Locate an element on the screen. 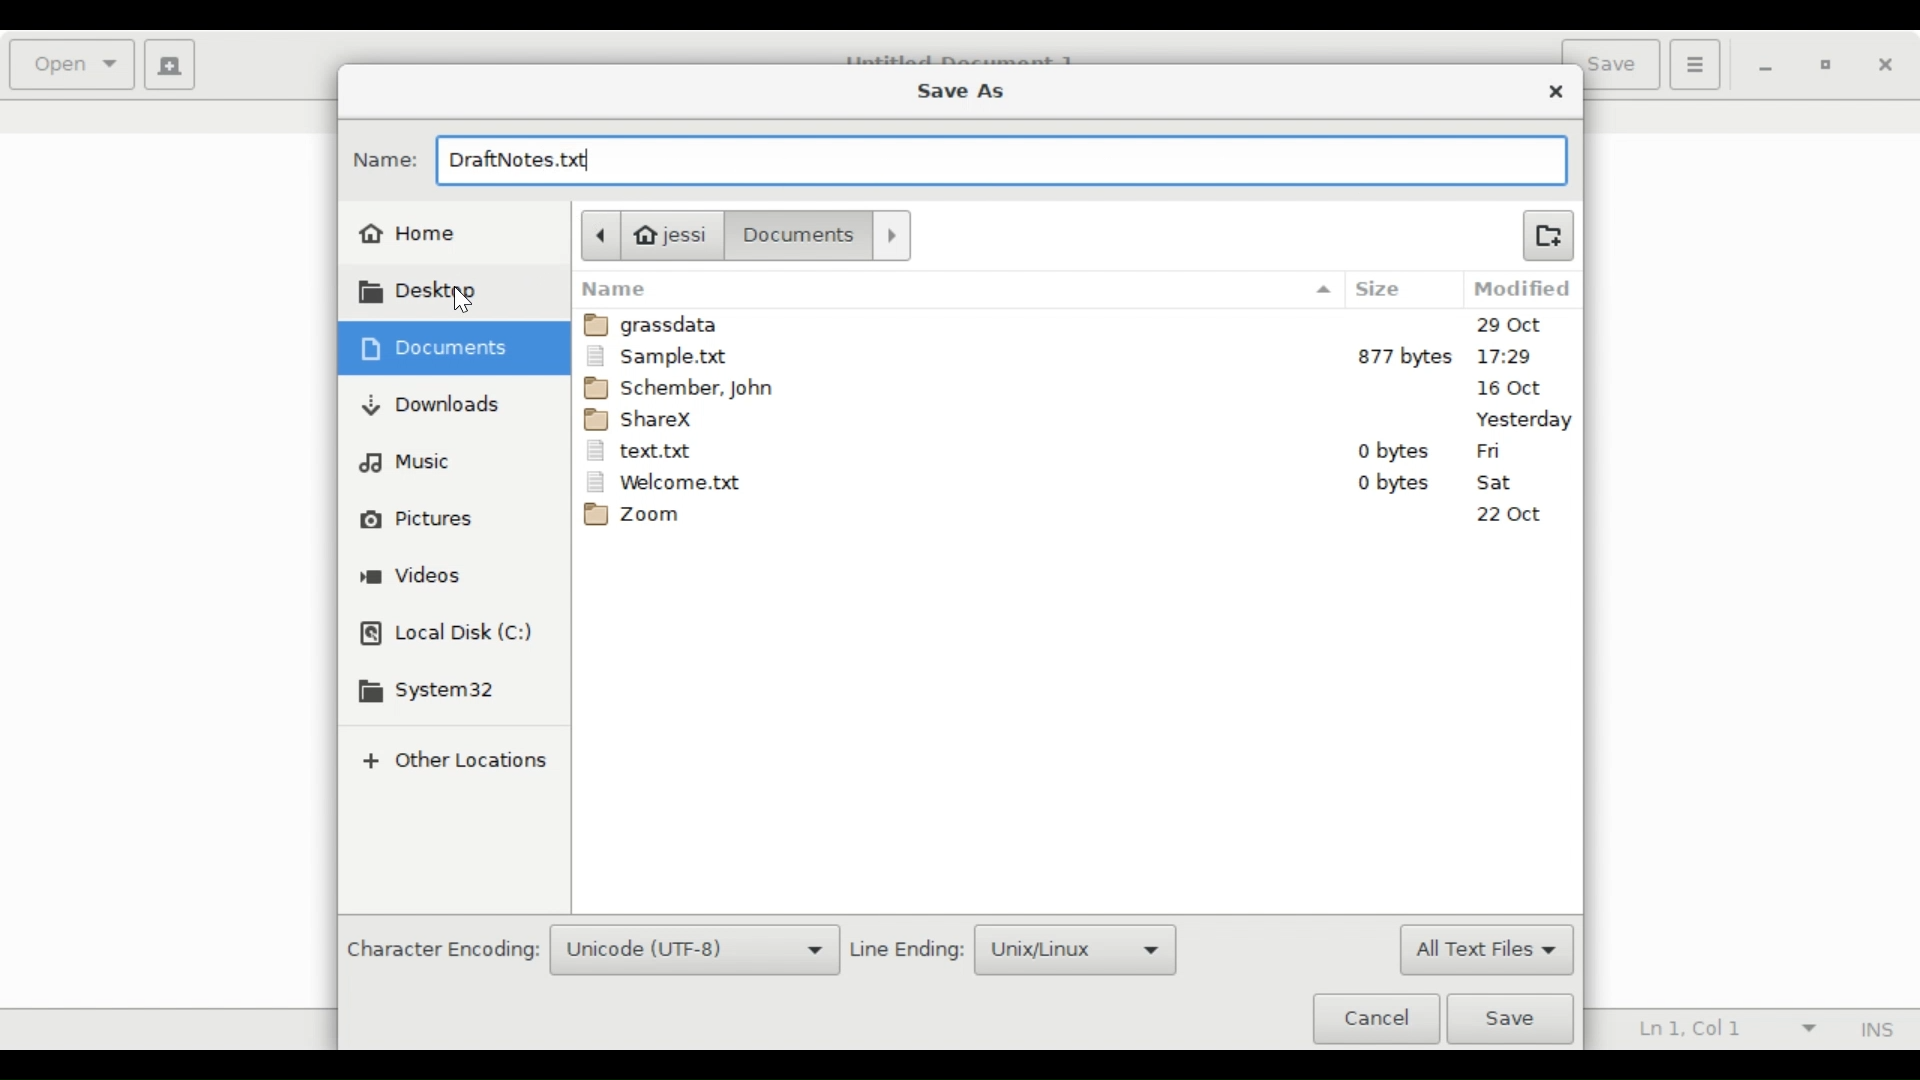  Zoom 22 Oct is located at coordinates (1079, 518).